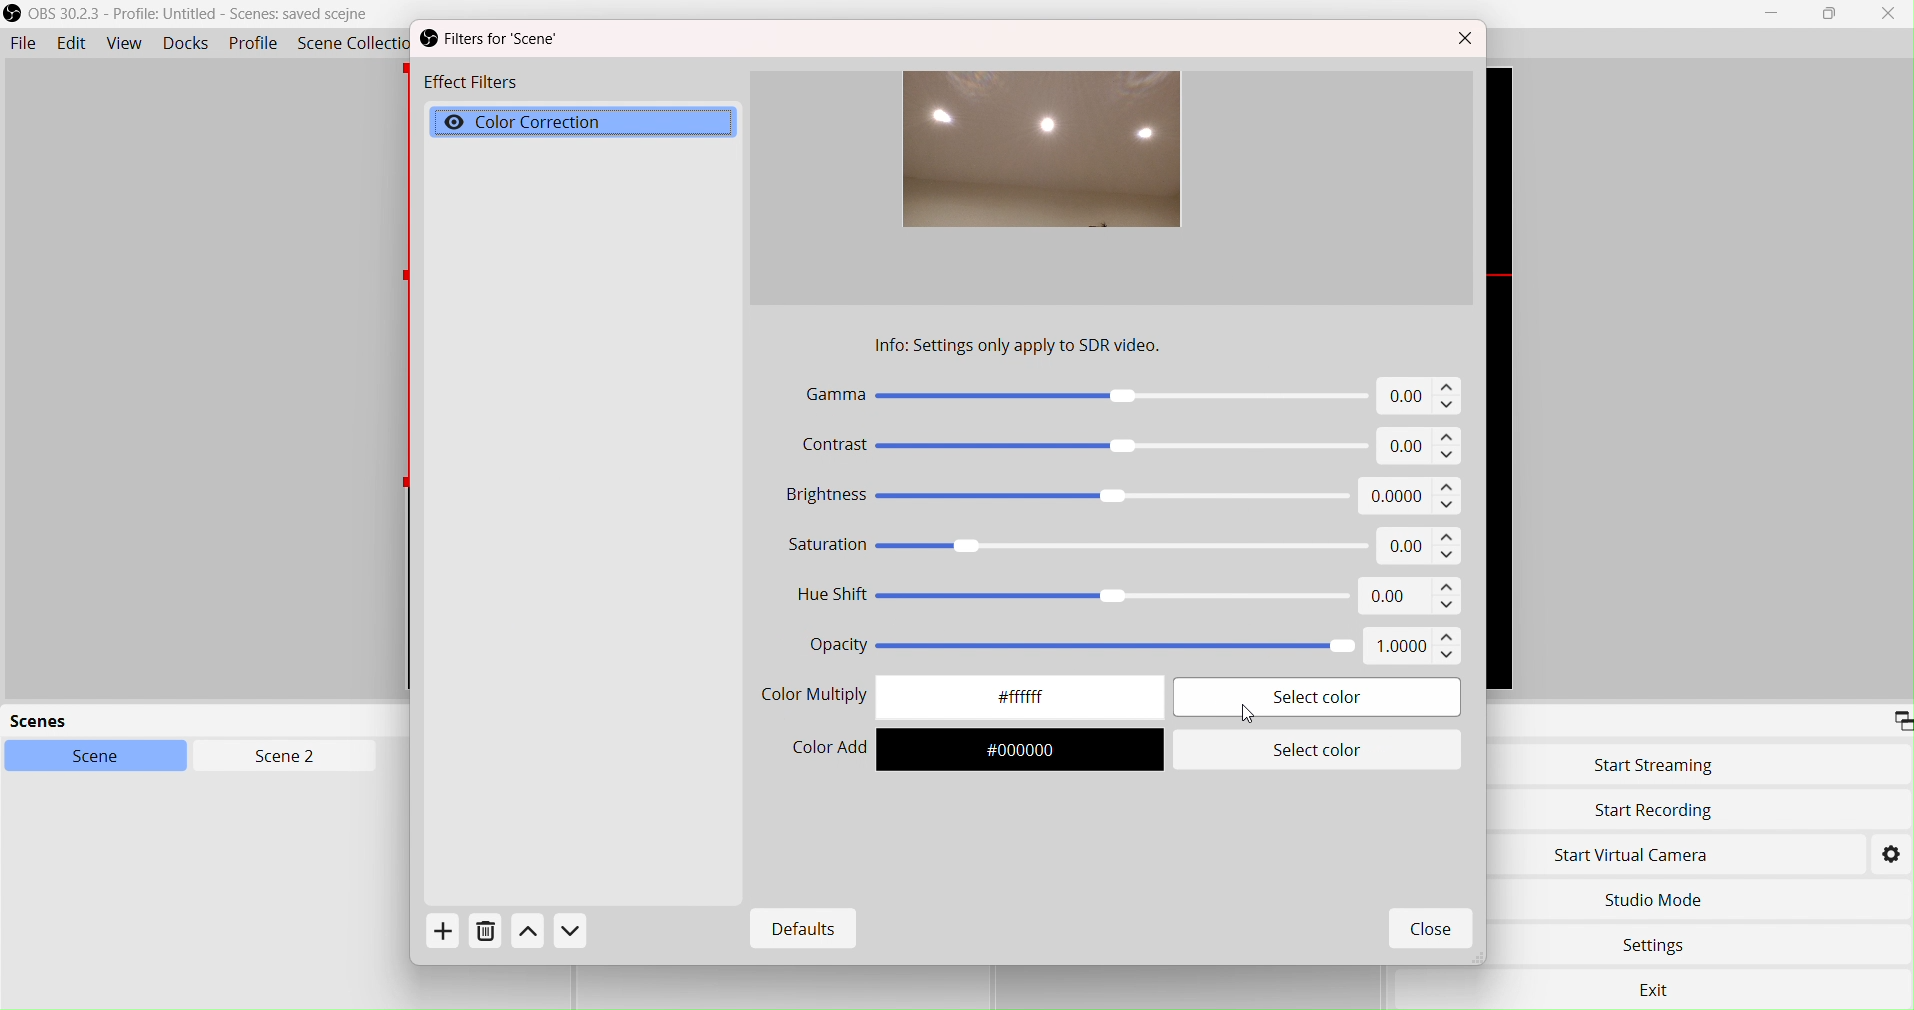 The image size is (1914, 1010). Describe the element at coordinates (817, 699) in the screenshot. I see `Color Selector` at that location.